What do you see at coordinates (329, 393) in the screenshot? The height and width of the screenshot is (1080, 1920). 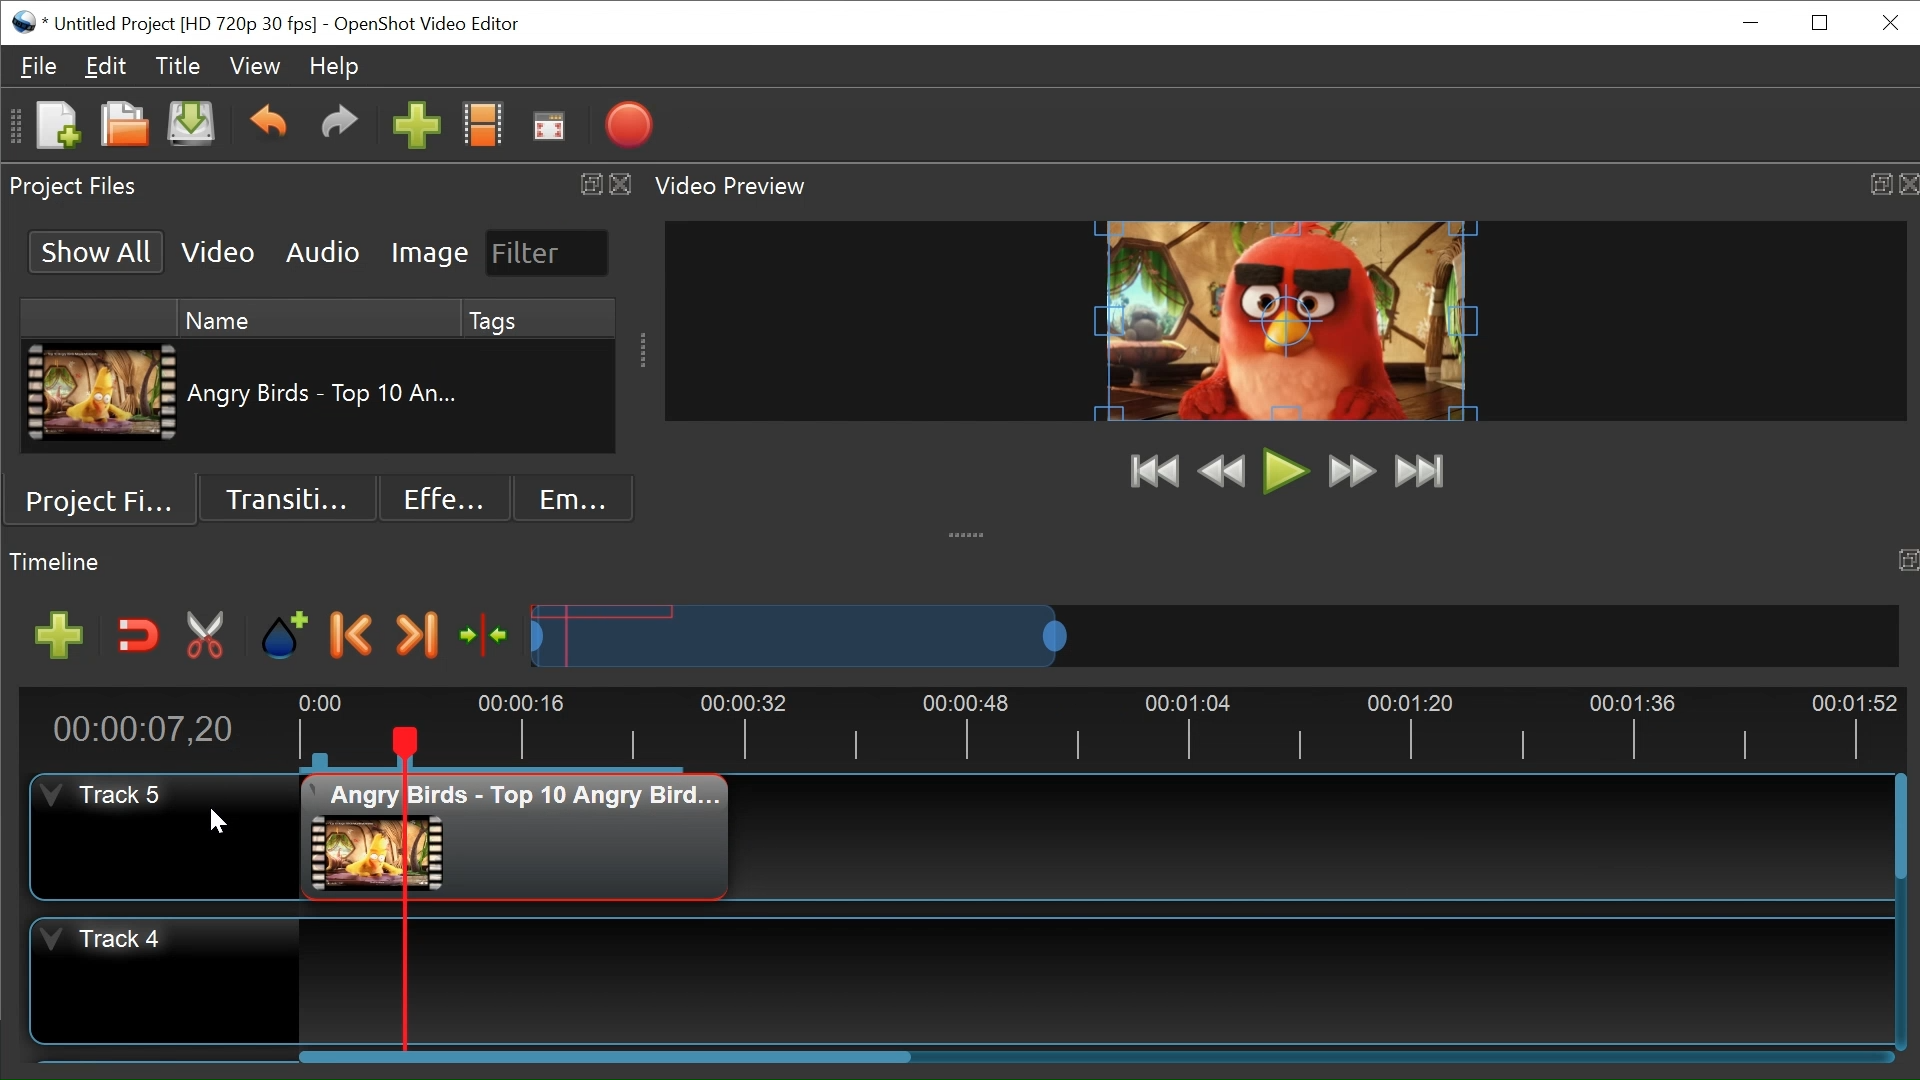 I see `Clip Nmae` at bounding box center [329, 393].